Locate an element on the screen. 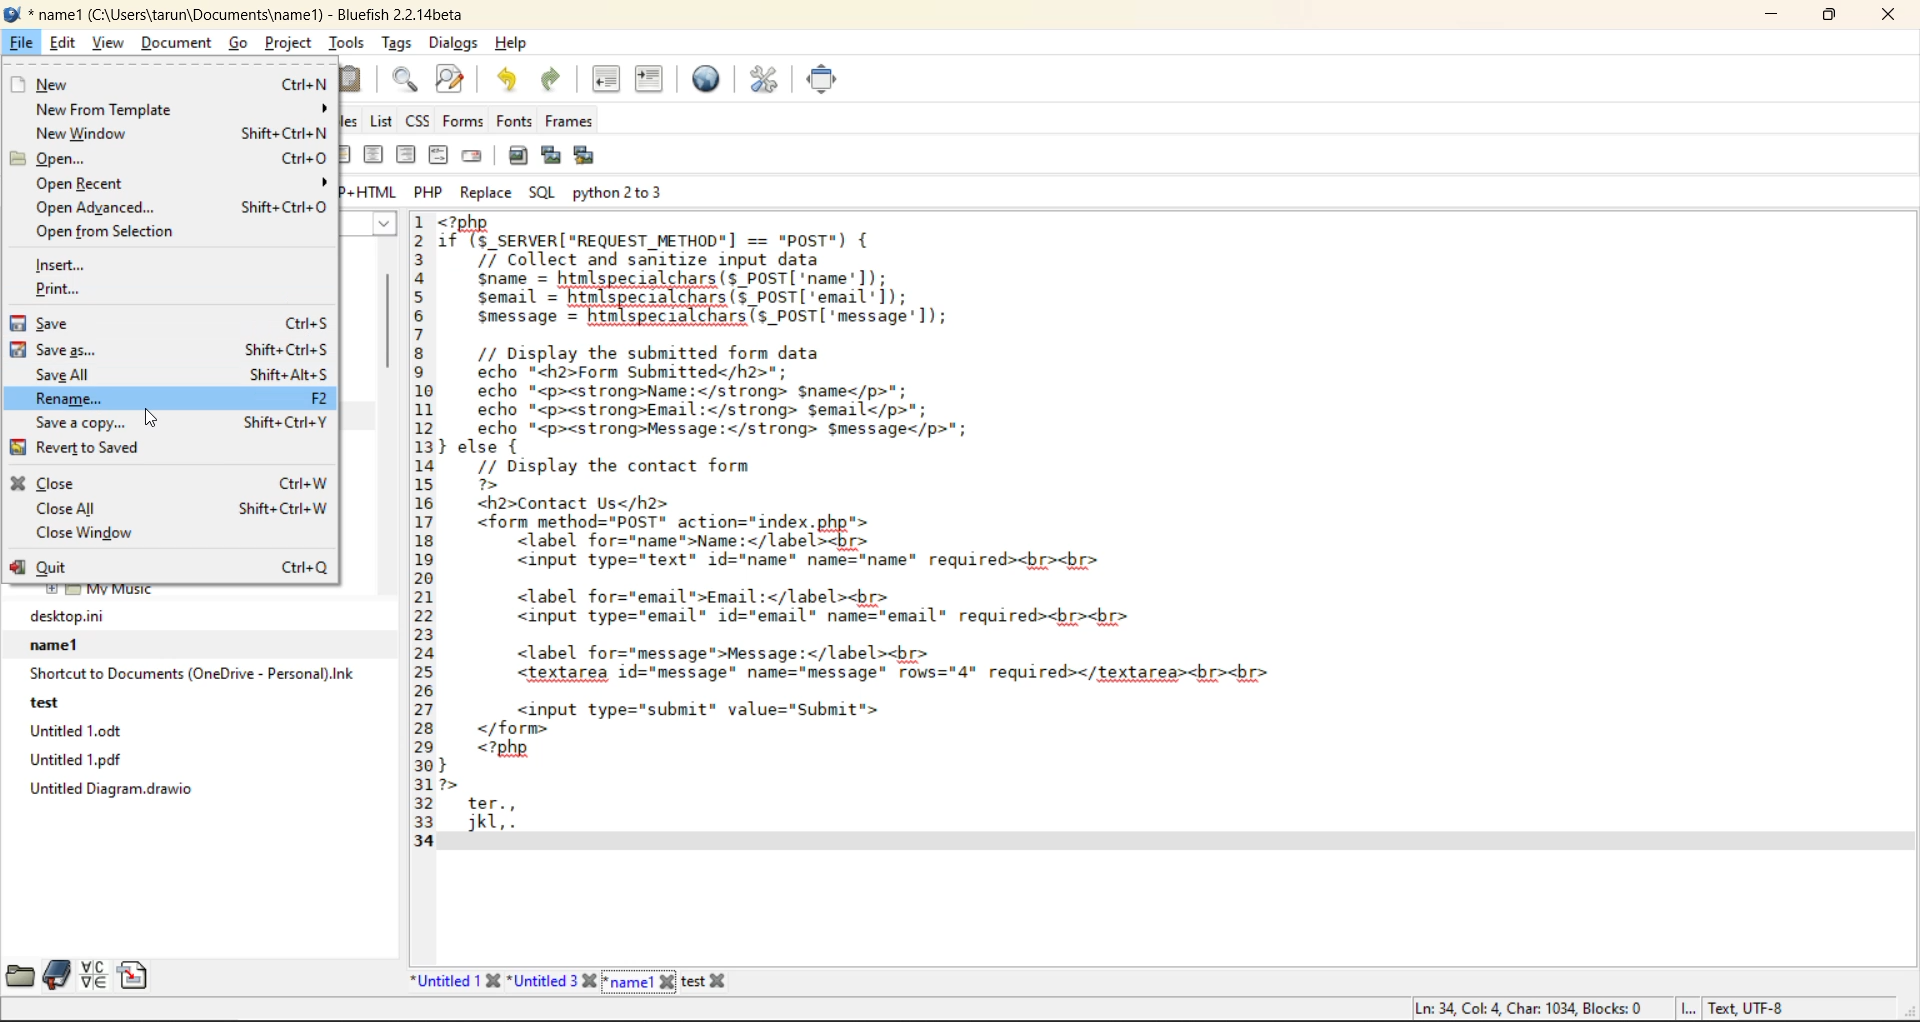  file name and app name is located at coordinates (247, 15).